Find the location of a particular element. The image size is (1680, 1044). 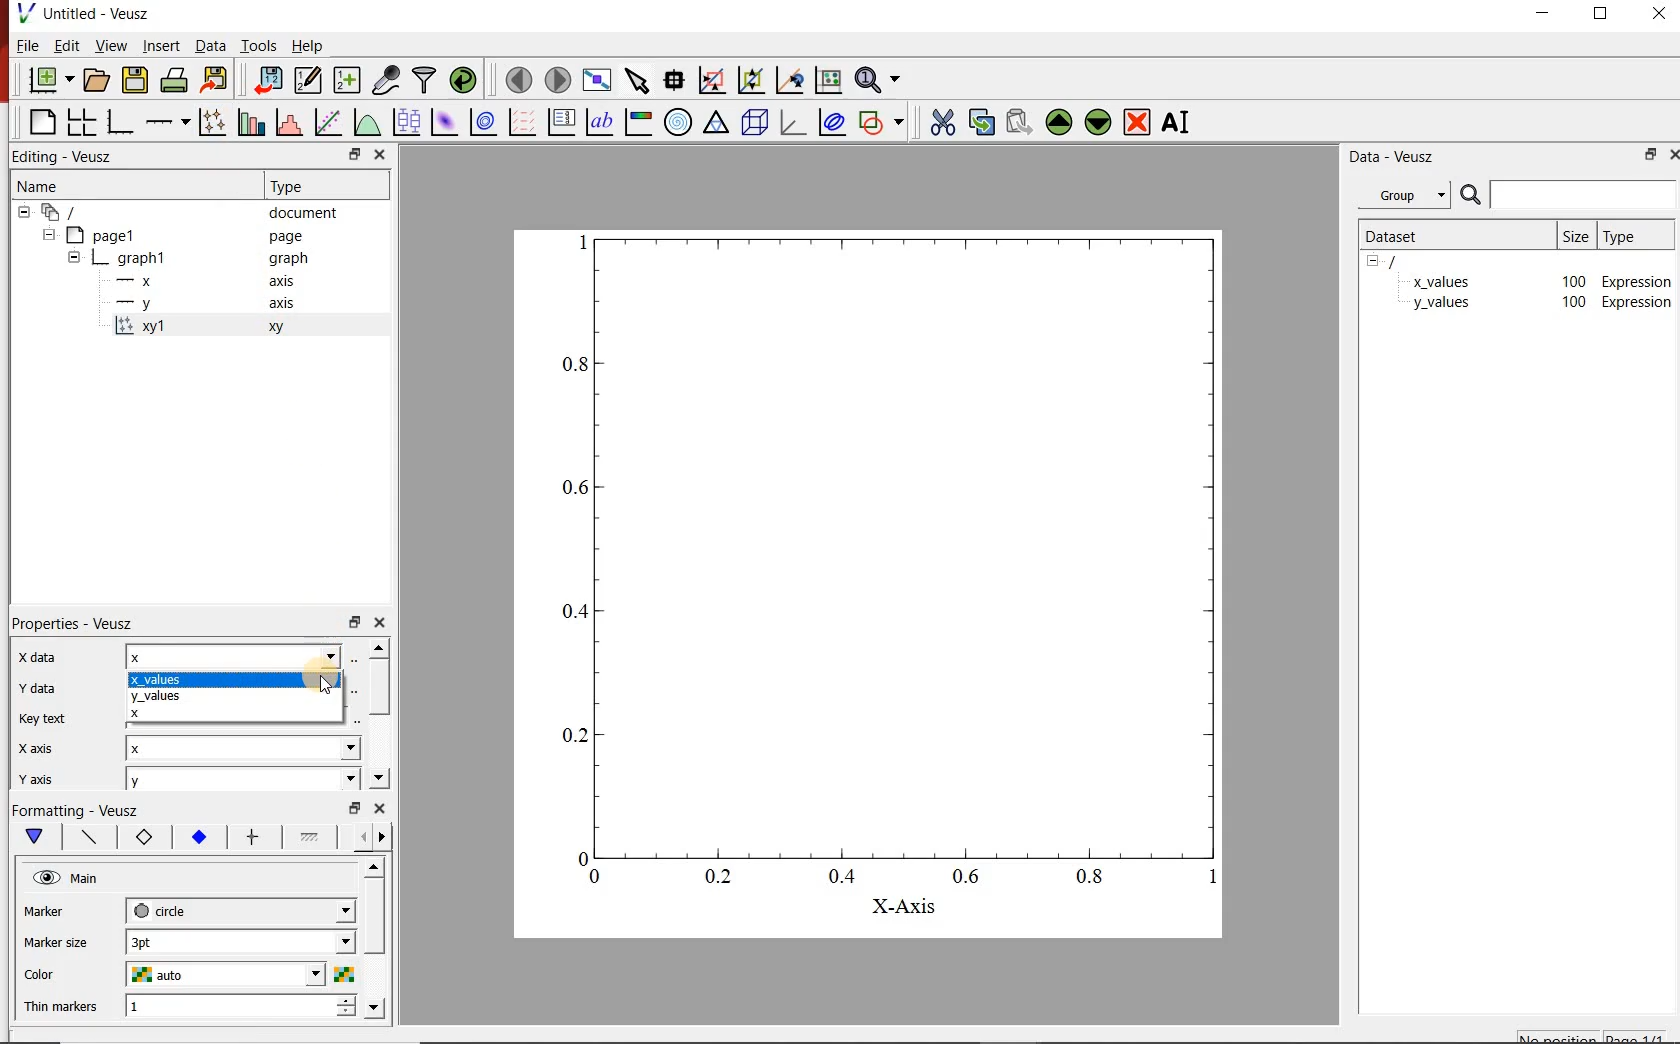

data-veusz is located at coordinates (1393, 159).